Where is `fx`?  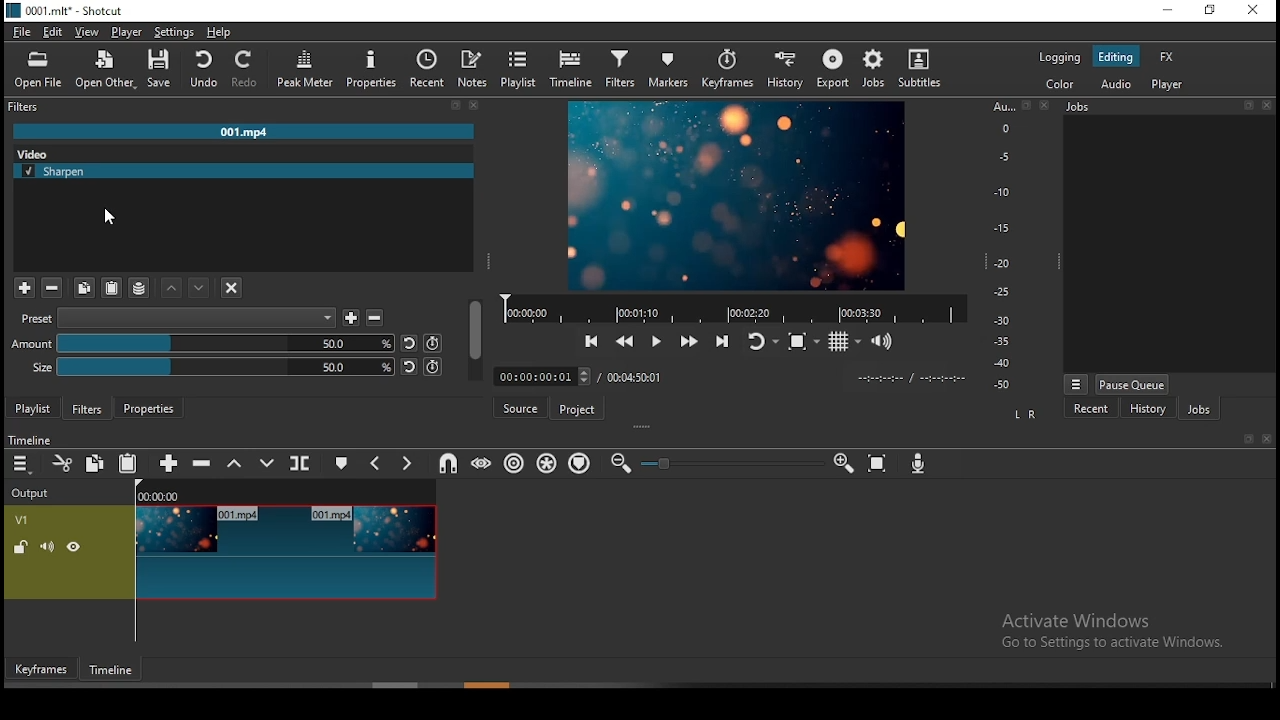 fx is located at coordinates (1167, 55).